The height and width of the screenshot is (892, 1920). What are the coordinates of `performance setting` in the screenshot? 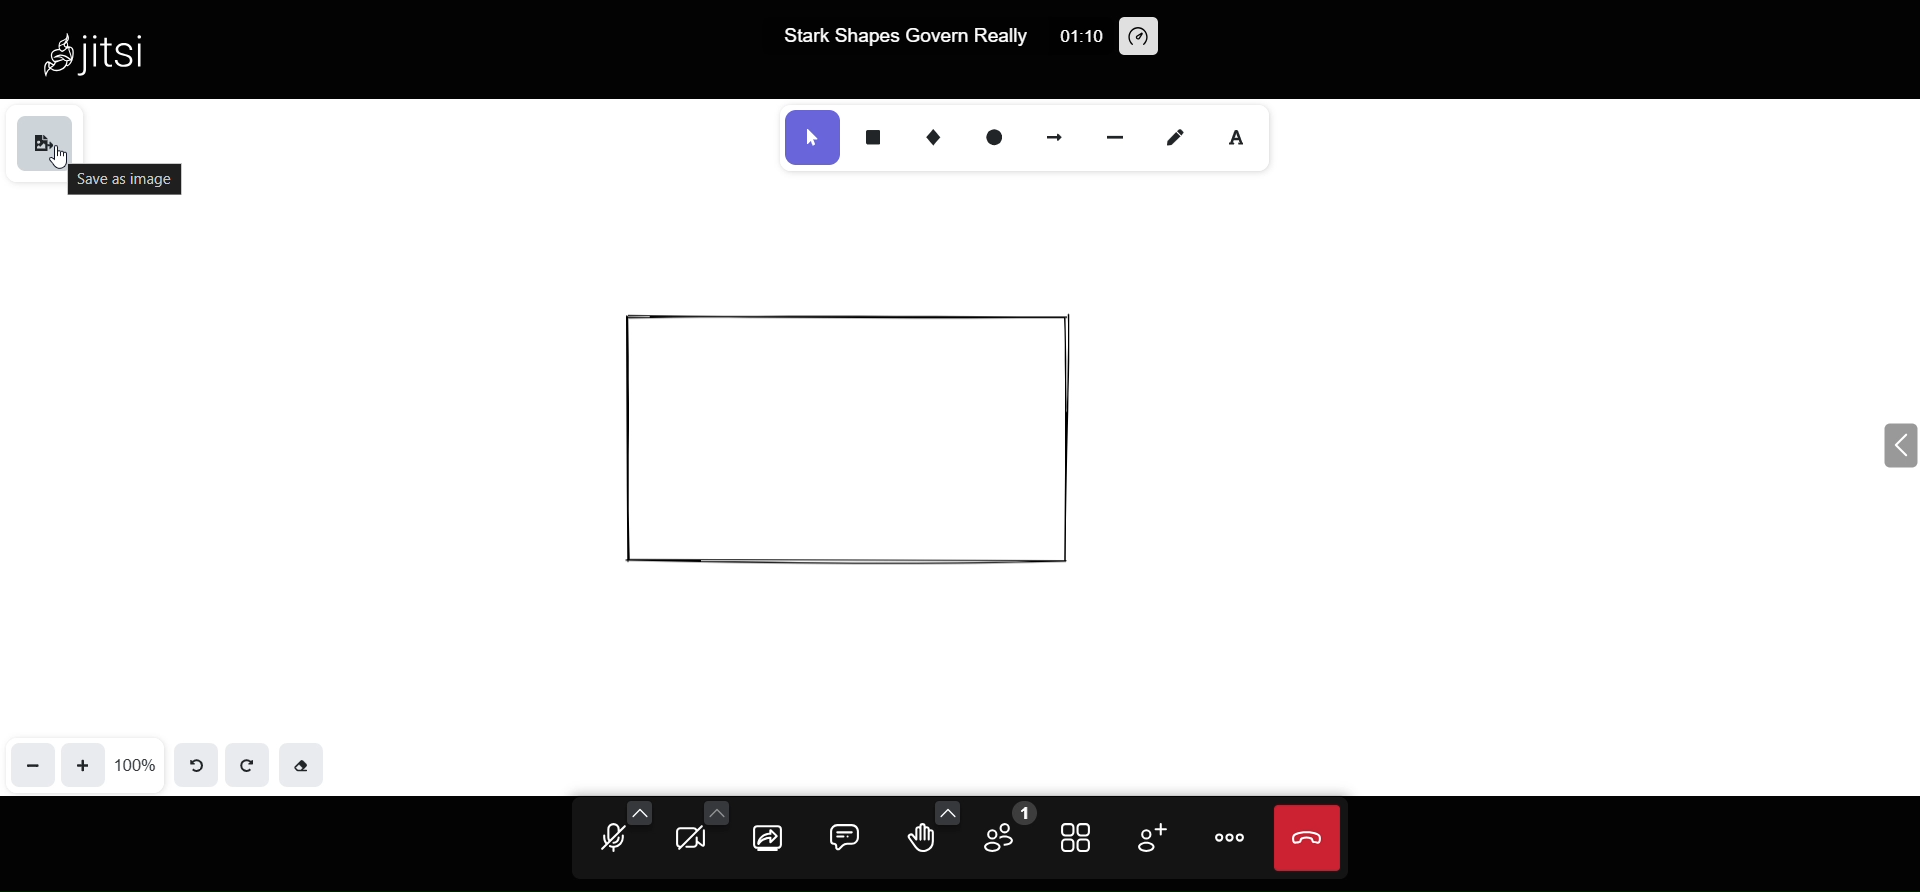 It's located at (1140, 36).